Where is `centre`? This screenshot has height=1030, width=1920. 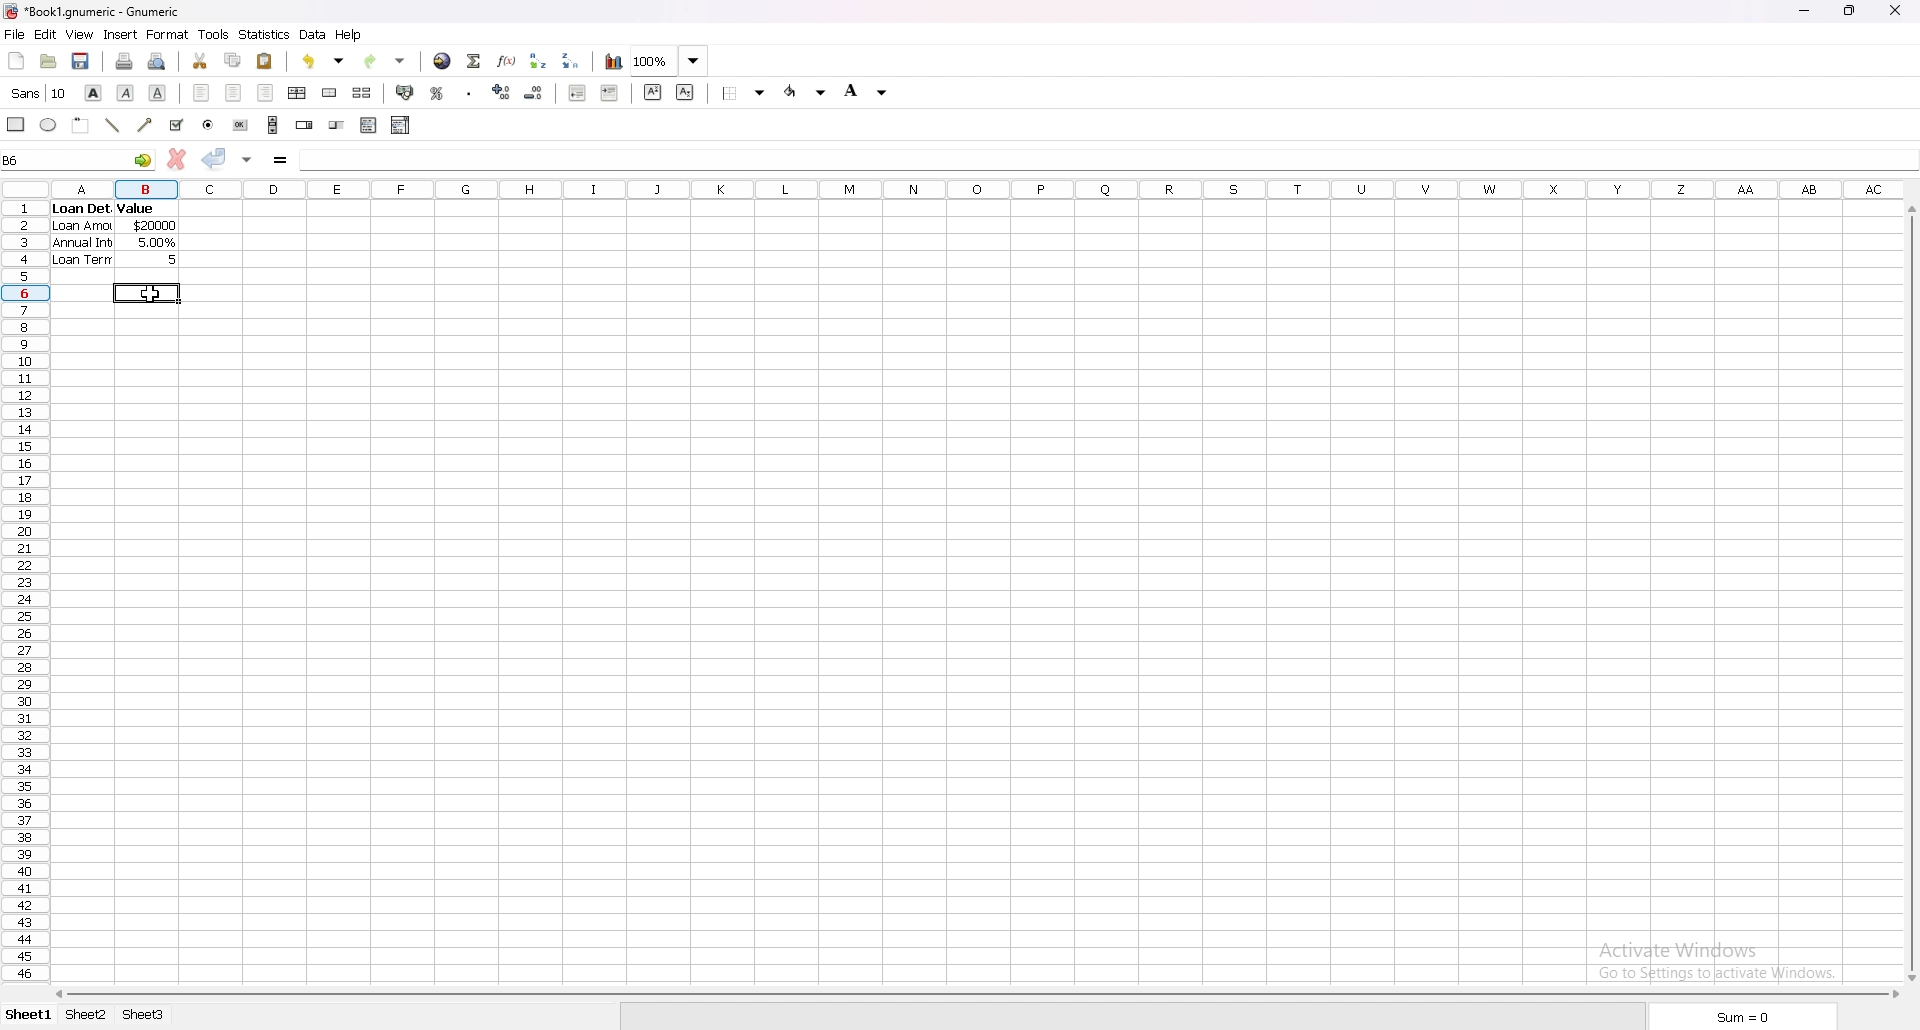
centre is located at coordinates (233, 93).